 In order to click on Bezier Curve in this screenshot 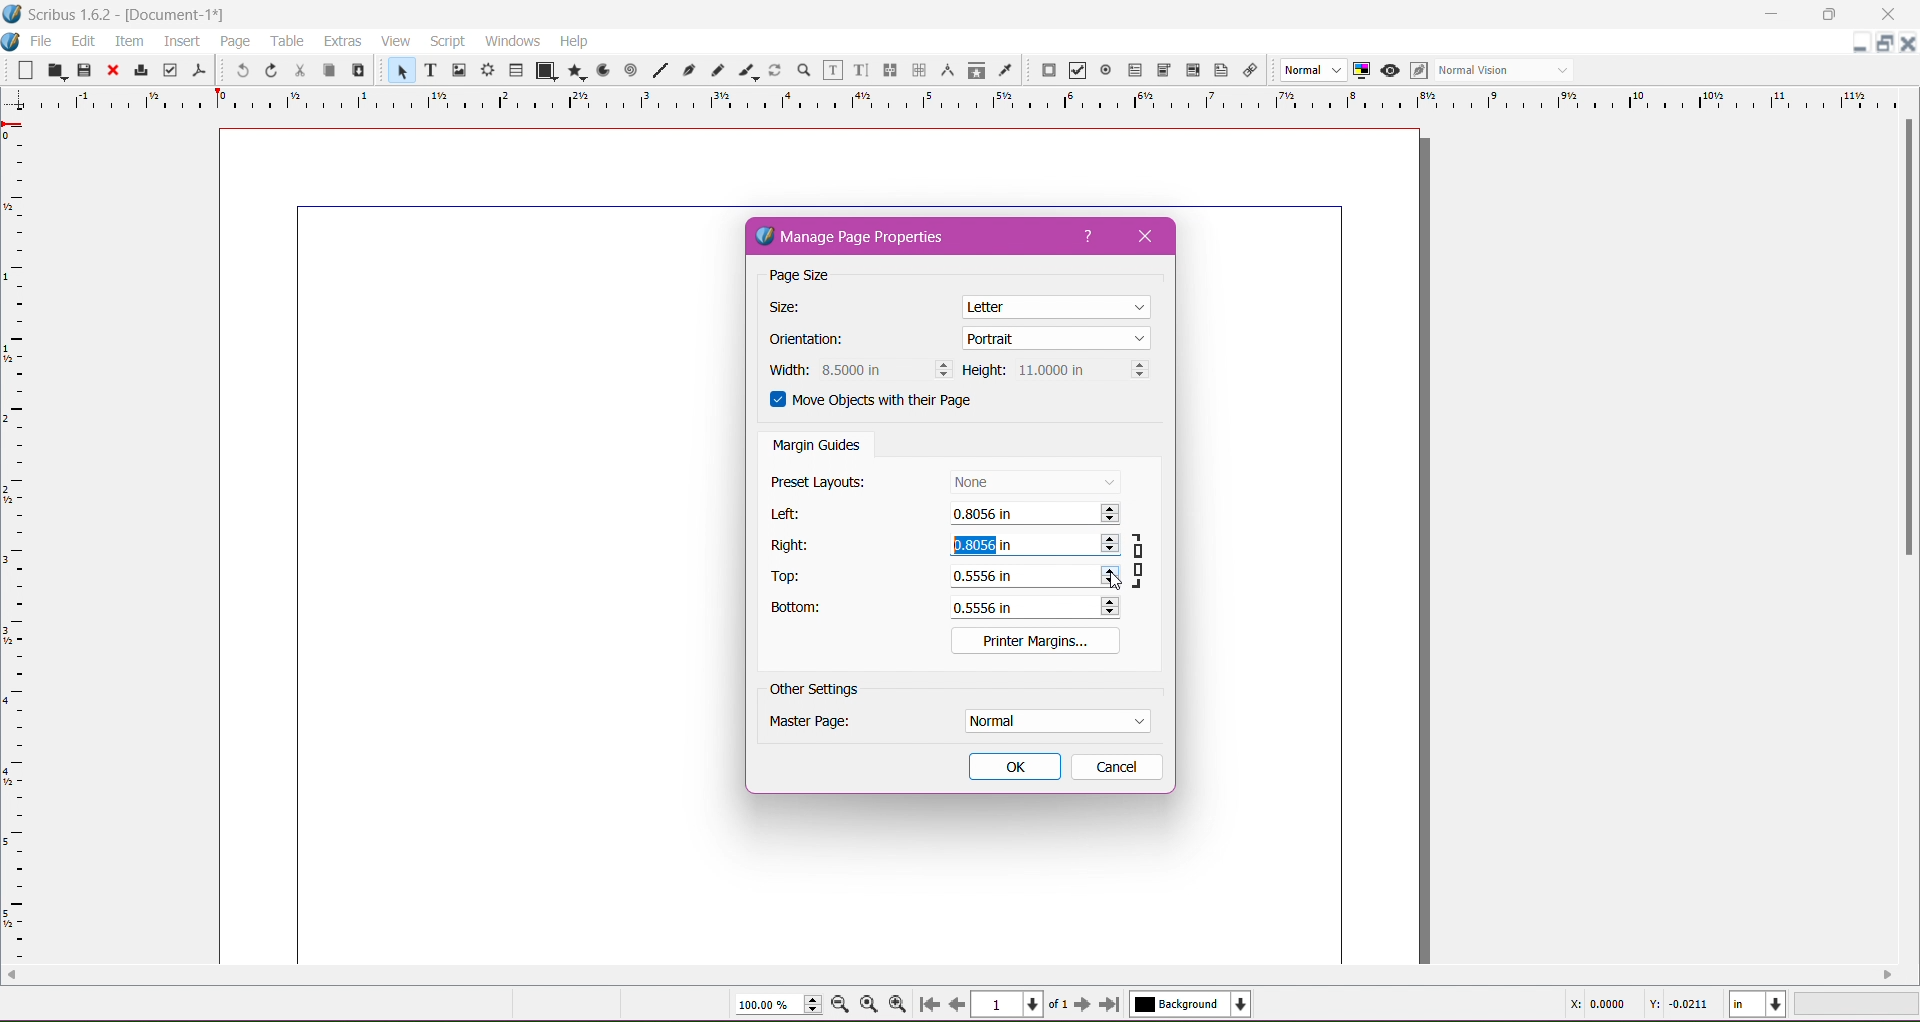, I will do `click(691, 71)`.